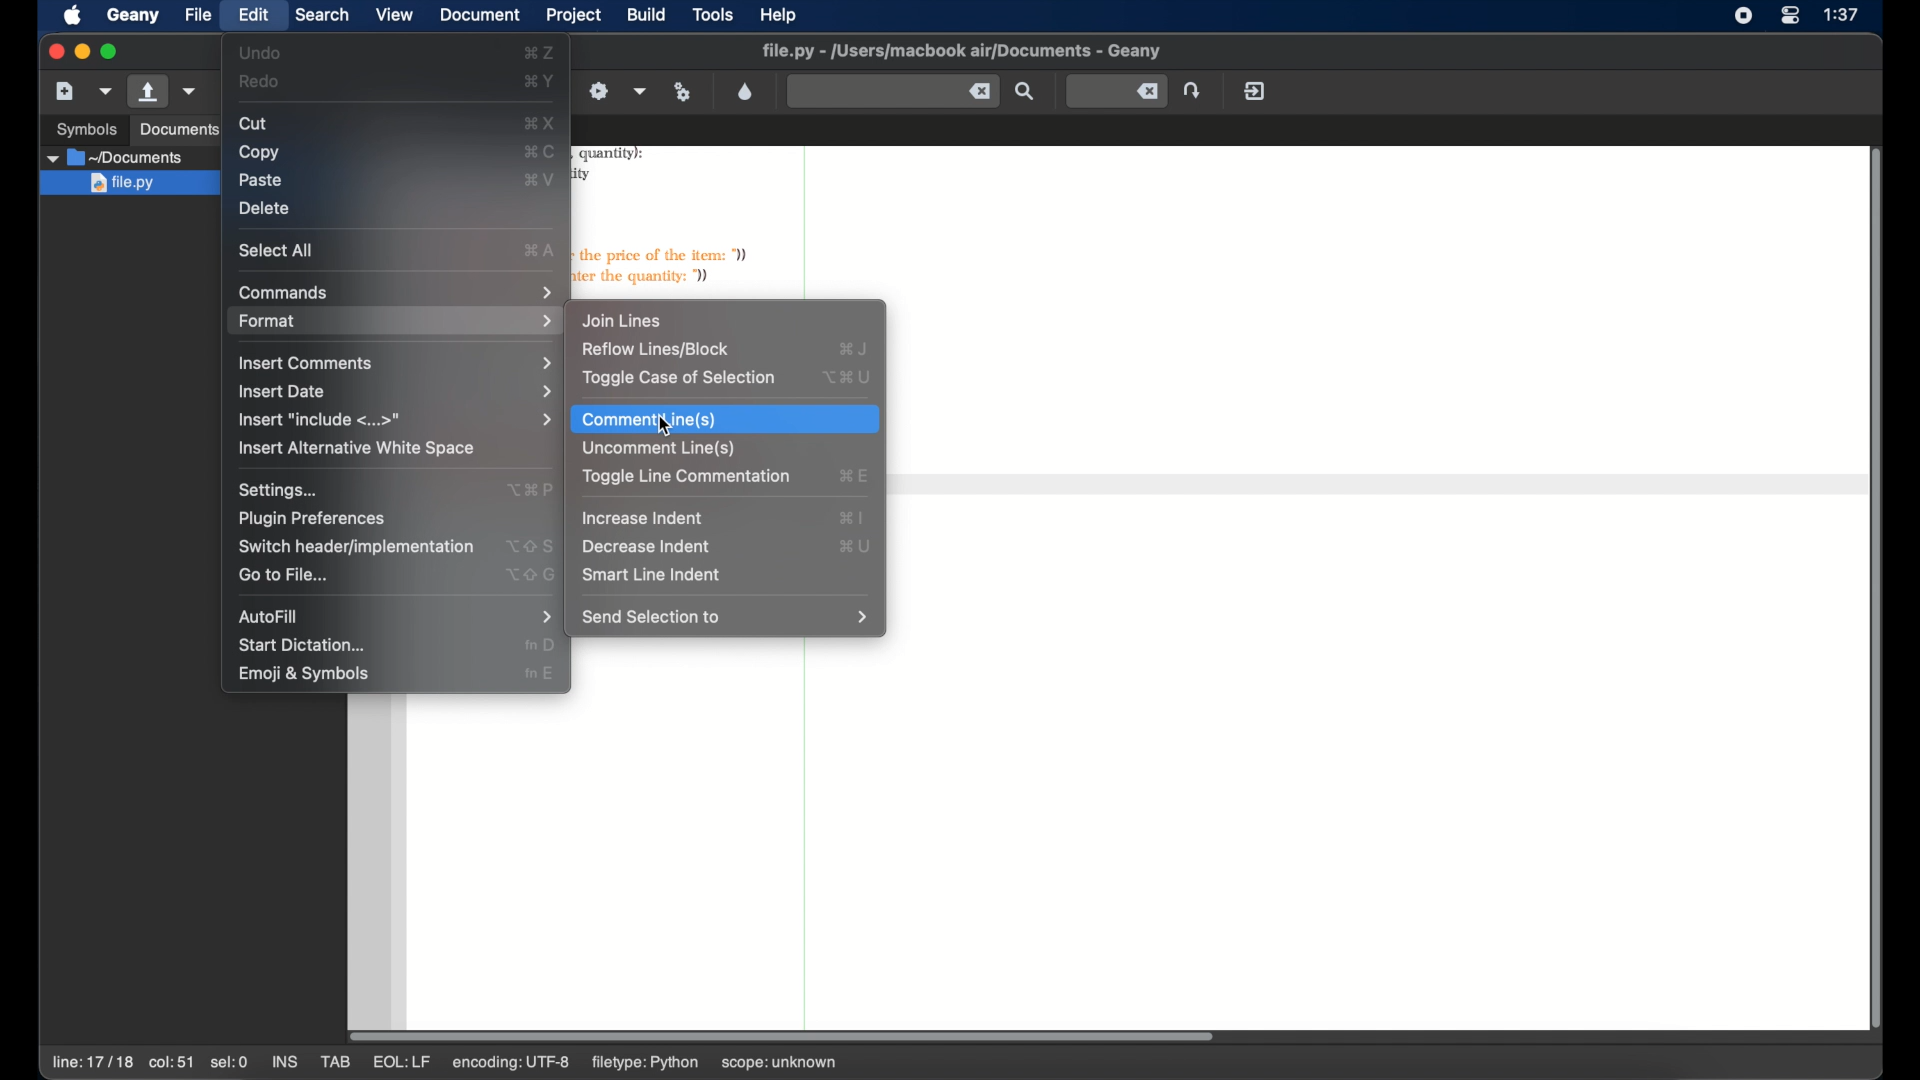 The height and width of the screenshot is (1080, 1920). What do you see at coordinates (539, 674) in the screenshot?
I see `emoji and symbols shortcut` at bounding box center [539, 674].